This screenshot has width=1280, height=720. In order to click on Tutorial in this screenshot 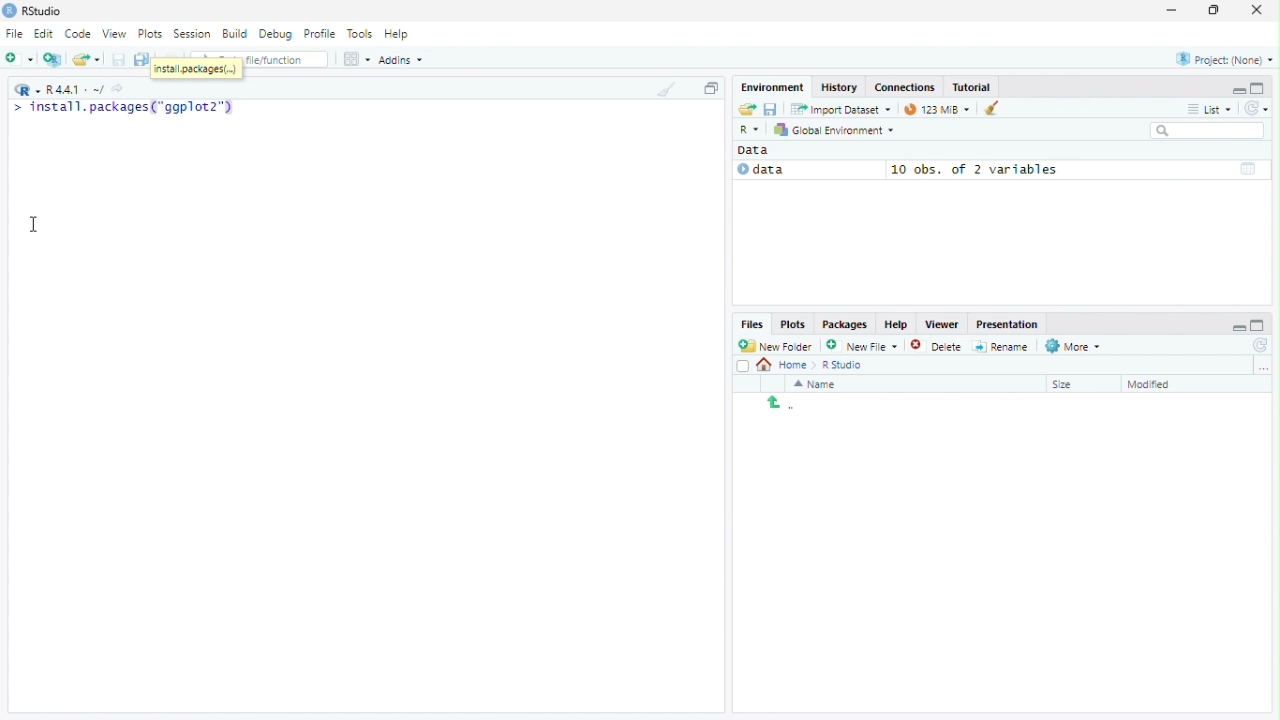, I will do `click(973, 87)`.